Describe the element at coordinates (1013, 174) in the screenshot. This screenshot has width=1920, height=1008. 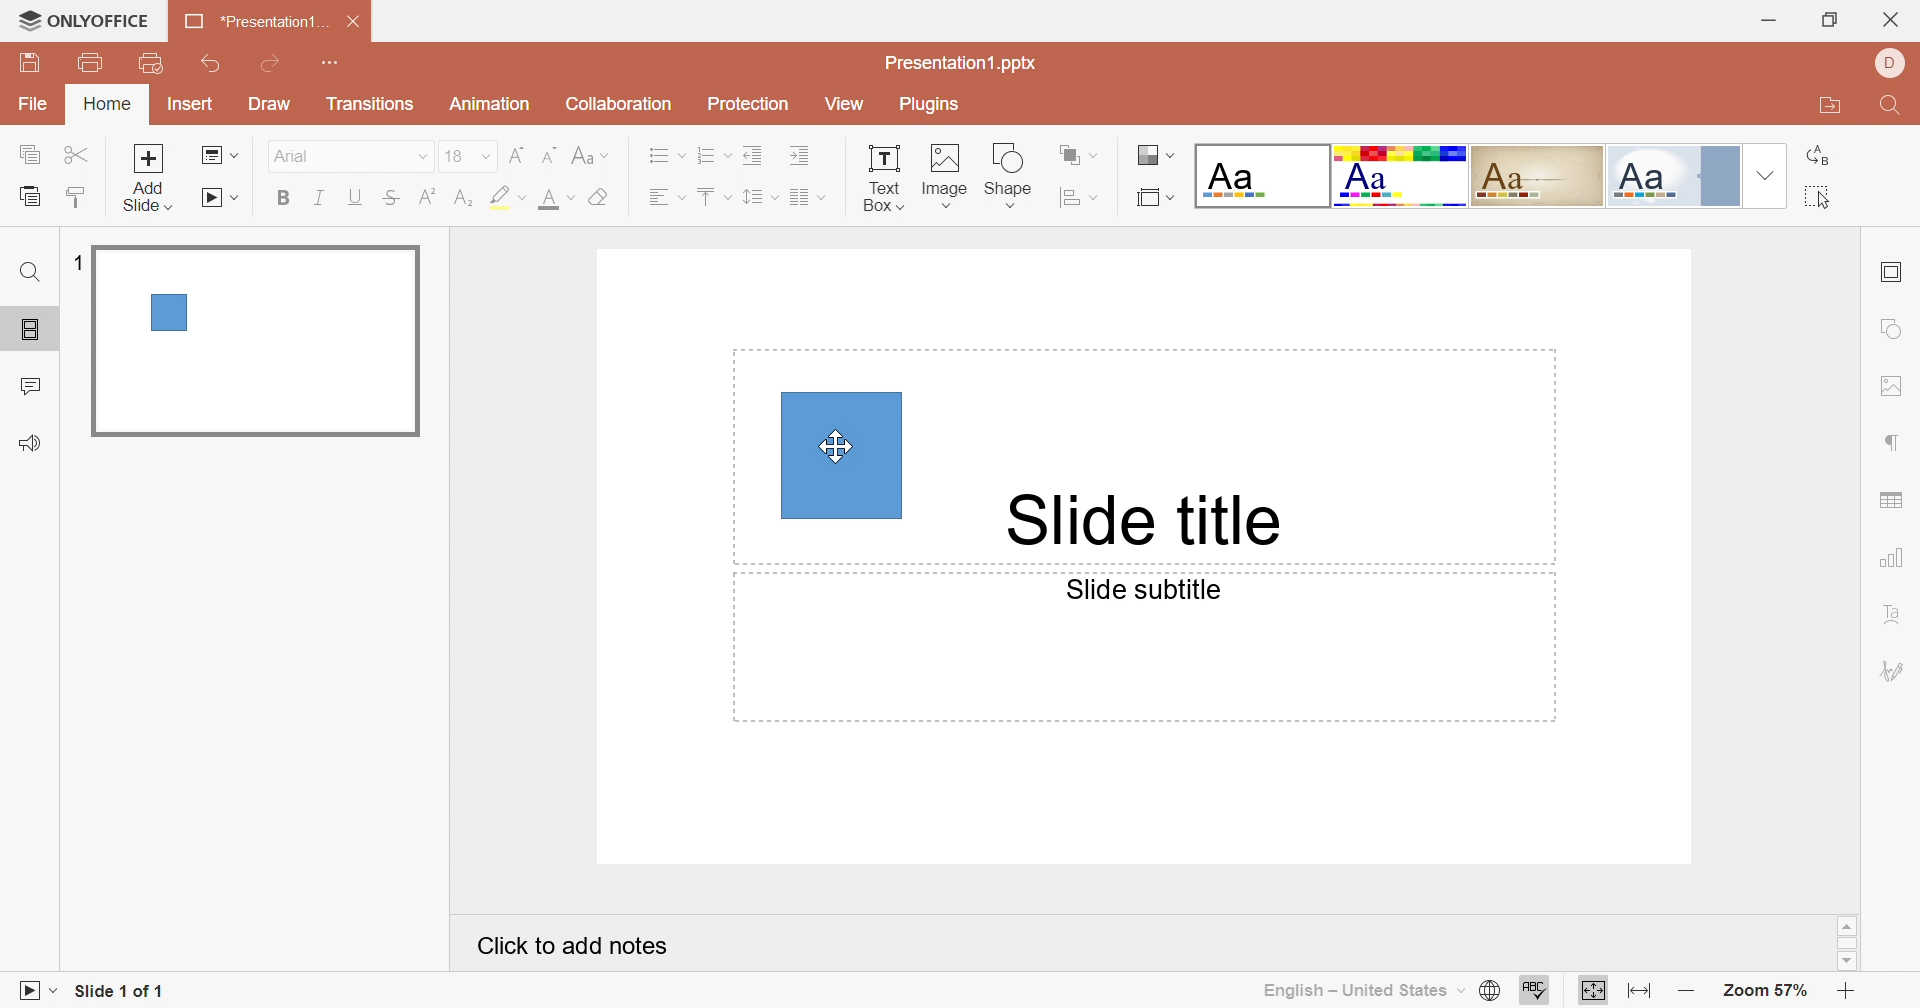
I see `Shapes` at that location.